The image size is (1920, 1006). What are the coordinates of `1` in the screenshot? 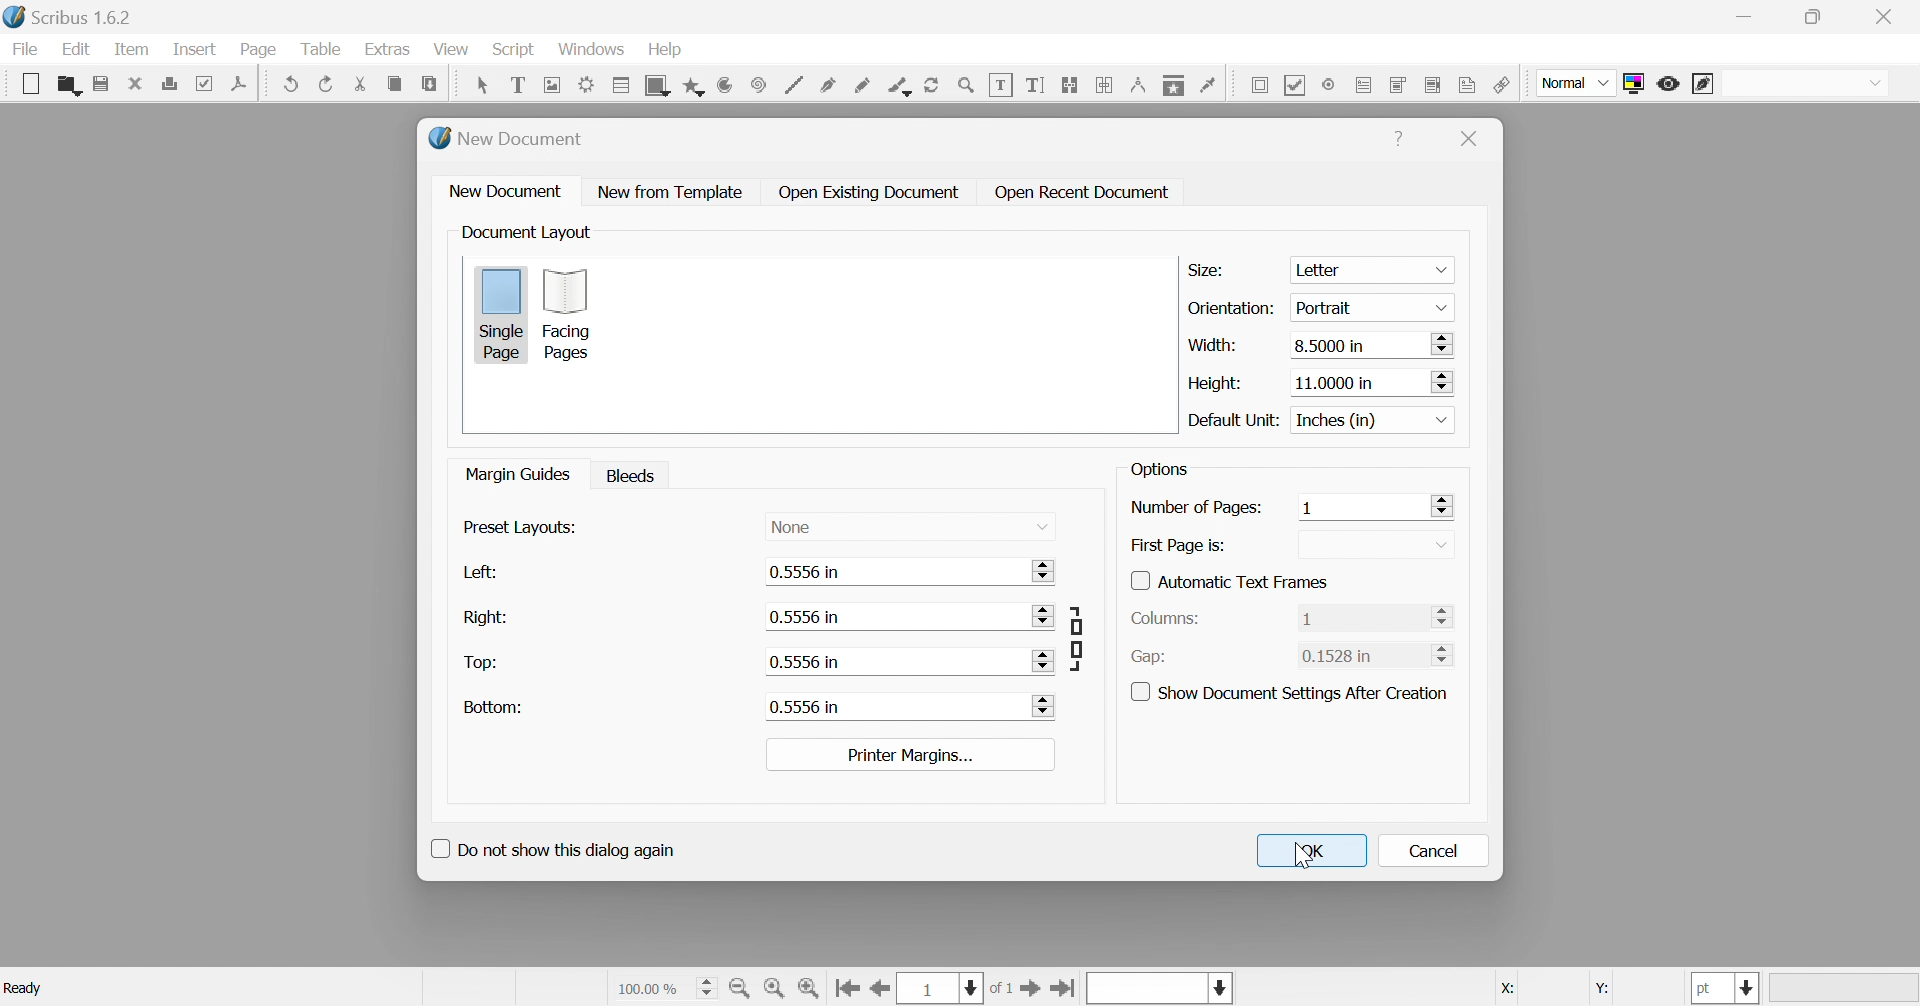 It's located at (1302, 509).